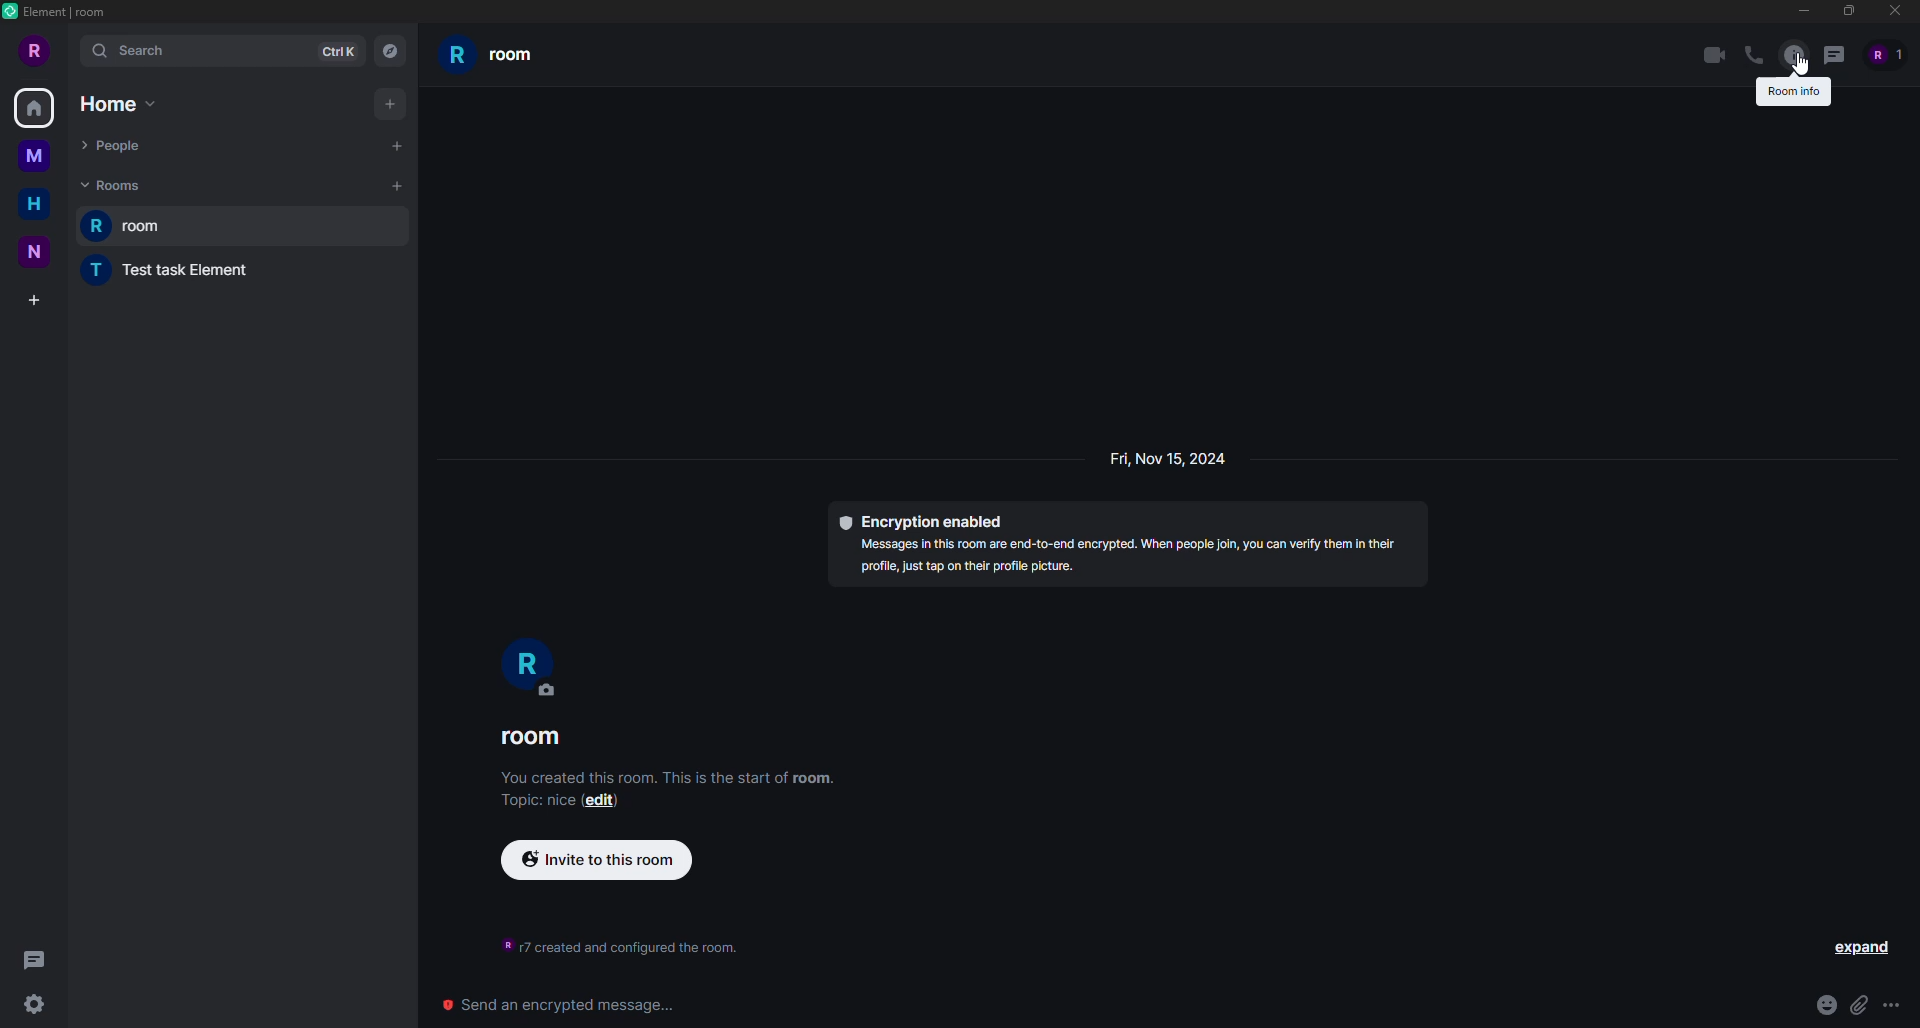 This screenshot has width=1920, height=1028. I want to click on people, so click(118, 142).